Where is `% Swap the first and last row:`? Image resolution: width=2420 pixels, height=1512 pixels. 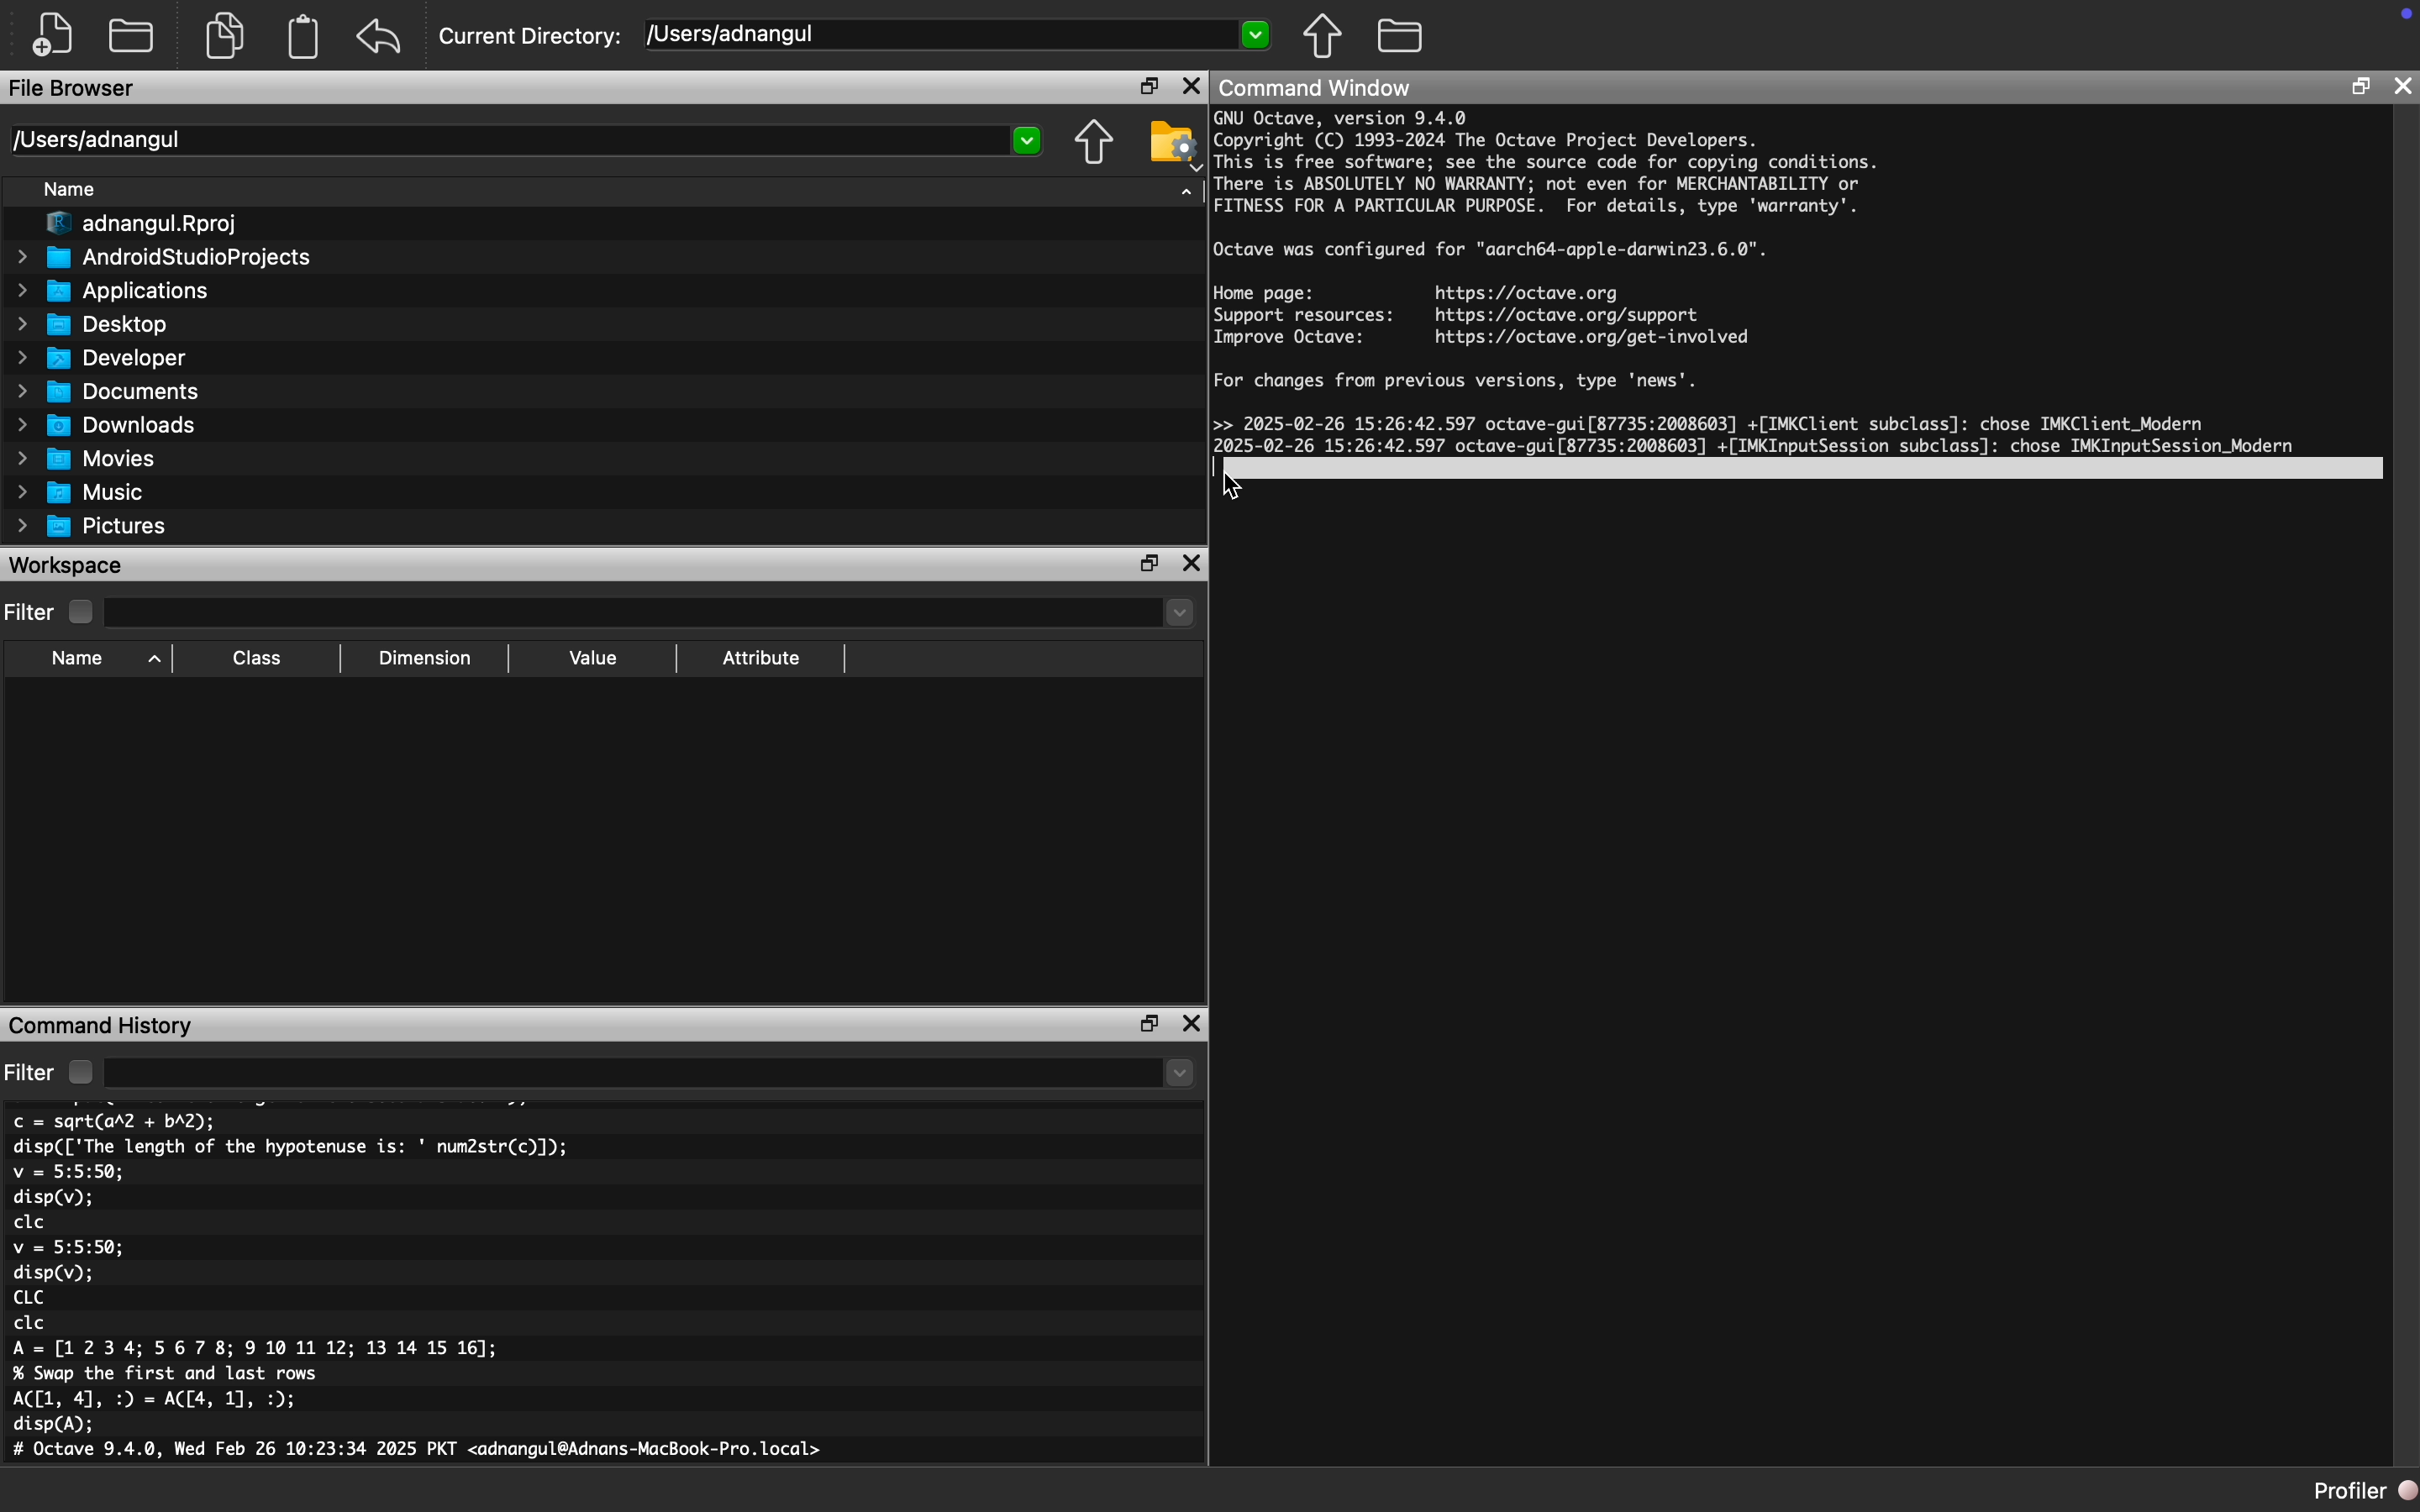 % Swap the first and last row: is located at coordinates (168, 1374).